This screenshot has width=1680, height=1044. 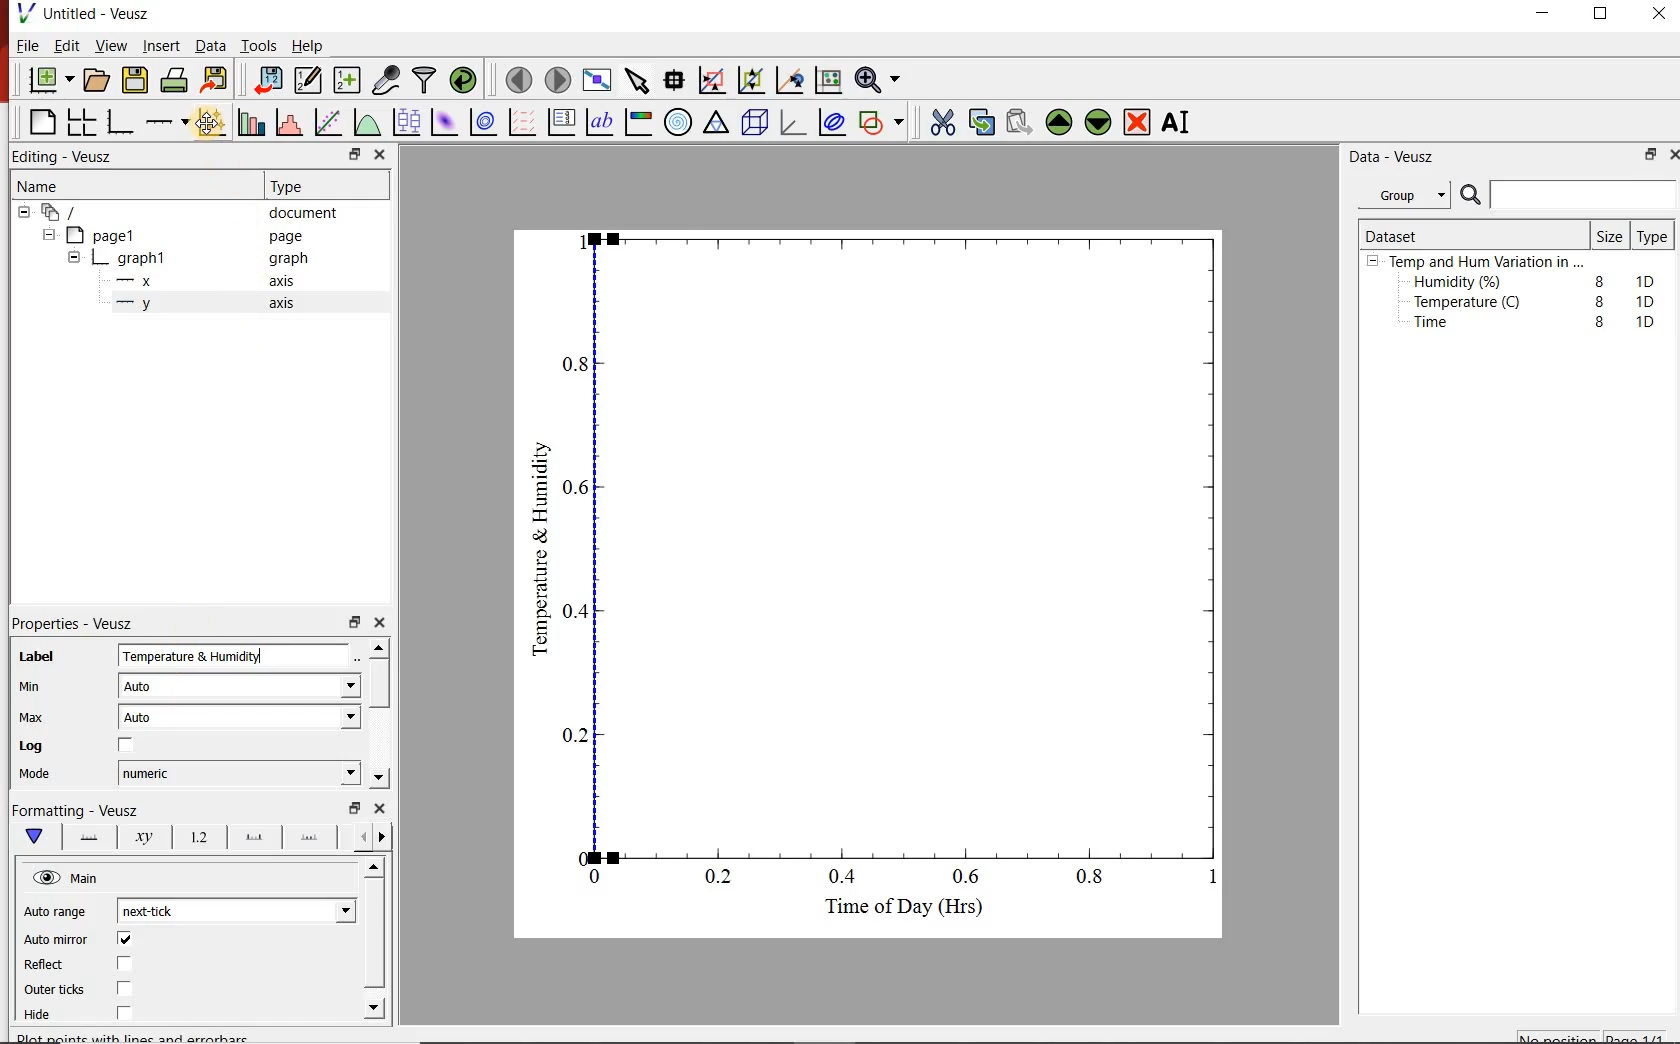 What do you see at coordinates (99, 881) in the screenshot?
I see `Main` at bounding box center [99, 881].